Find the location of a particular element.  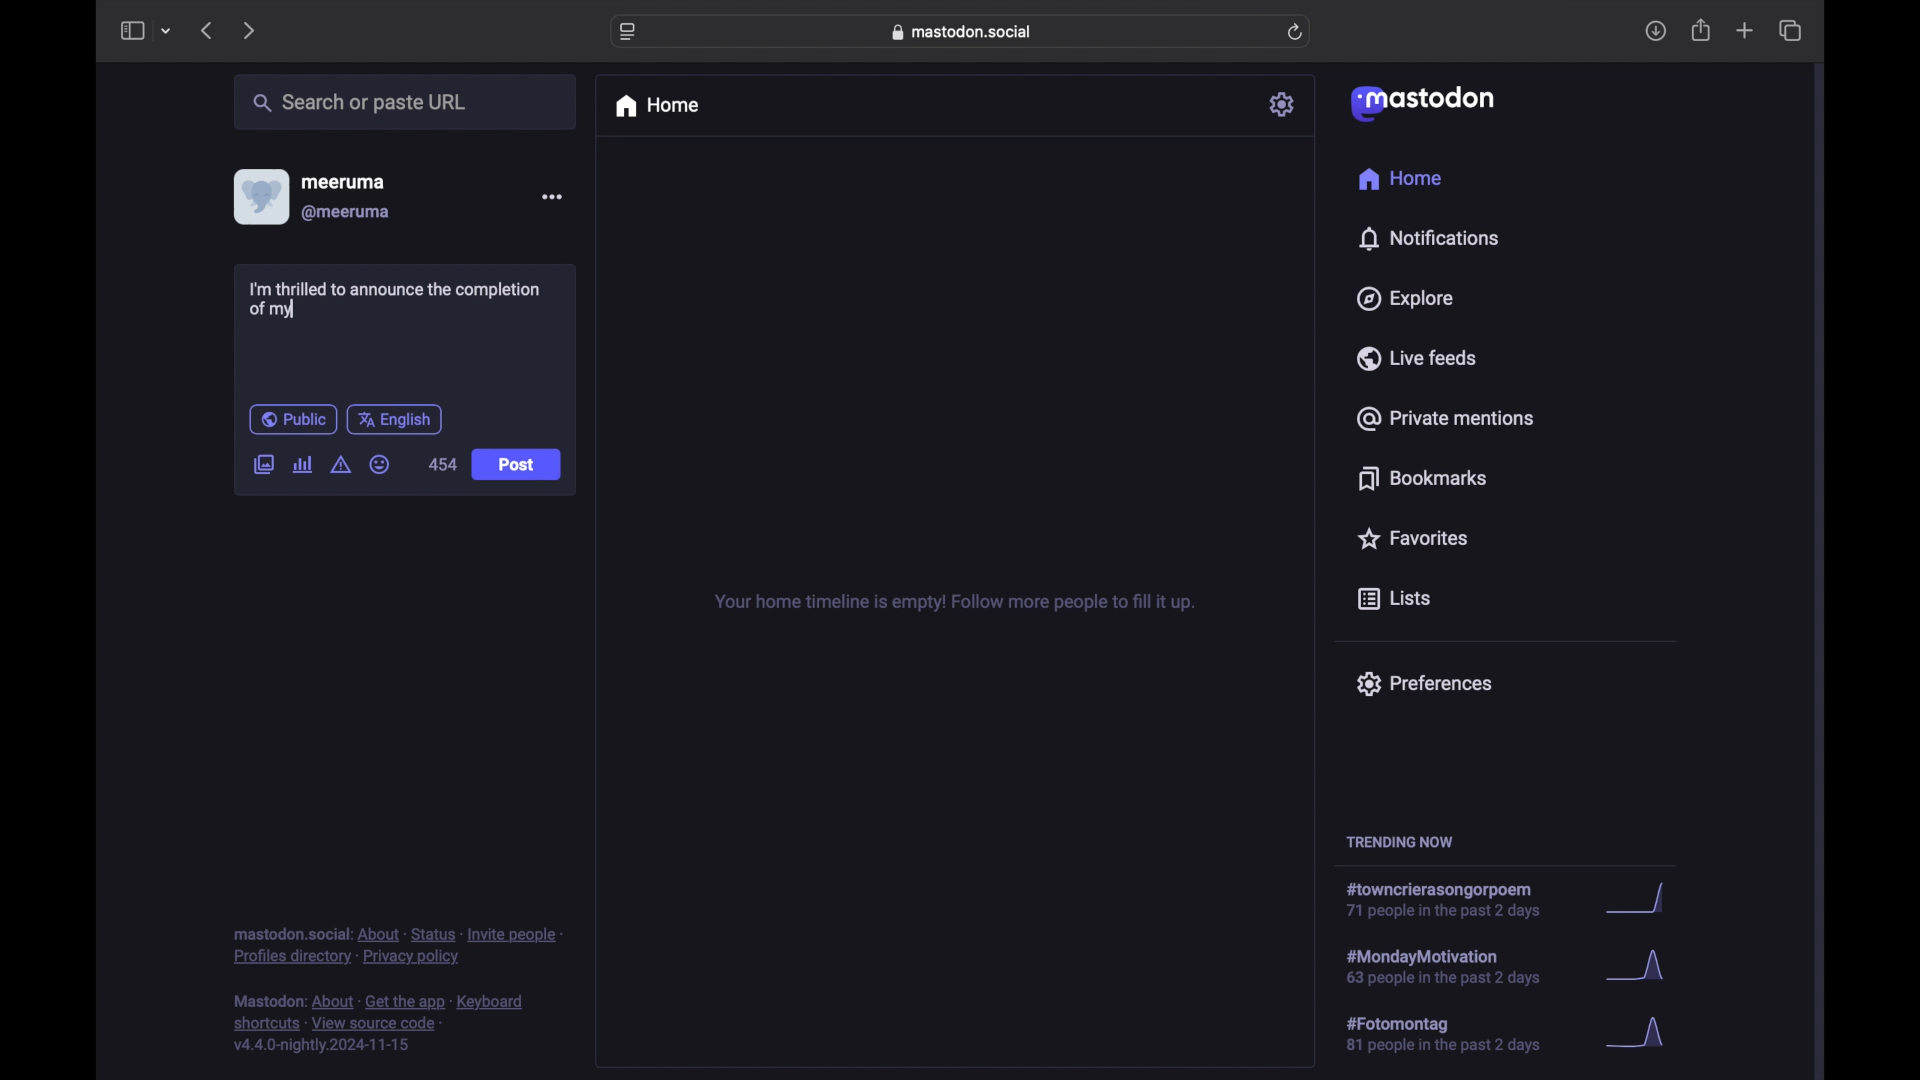

hashtag trend is located at coordinates (1457, 1032).